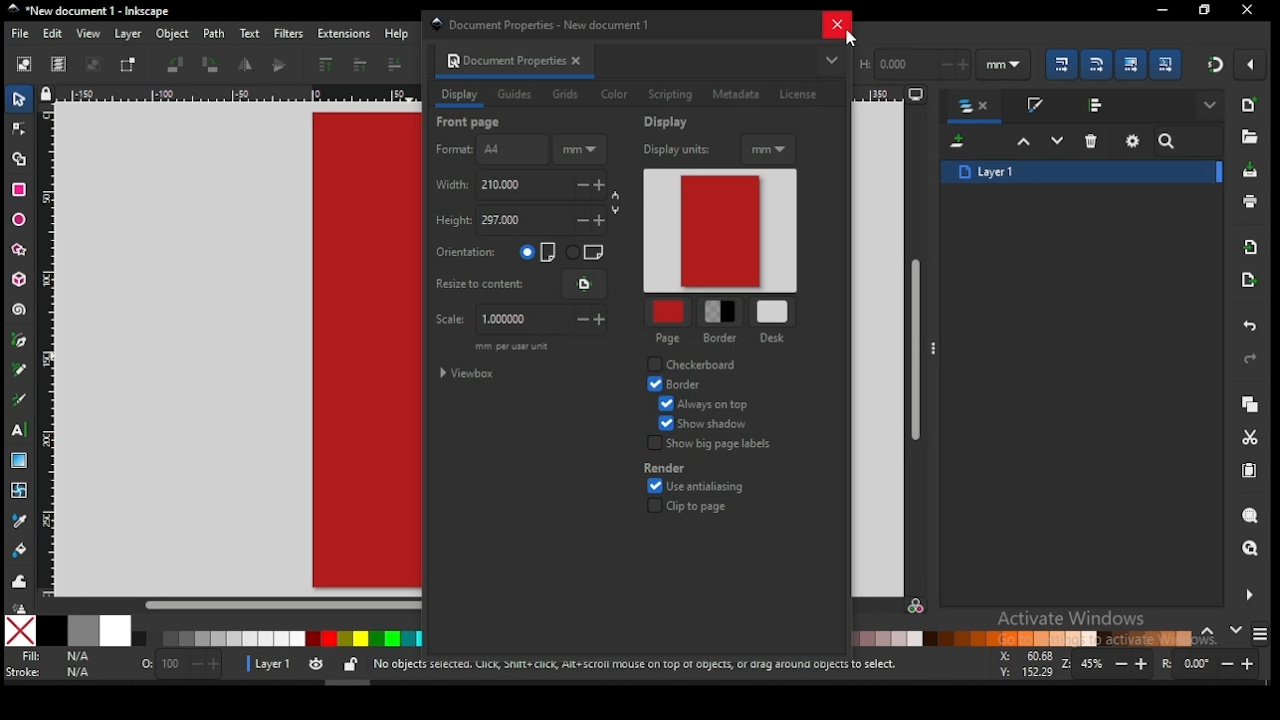 This screenshot has width=1280, height=720. Describe the element at coordinates (173, 35) in the screenshot. I see `object` at that location.